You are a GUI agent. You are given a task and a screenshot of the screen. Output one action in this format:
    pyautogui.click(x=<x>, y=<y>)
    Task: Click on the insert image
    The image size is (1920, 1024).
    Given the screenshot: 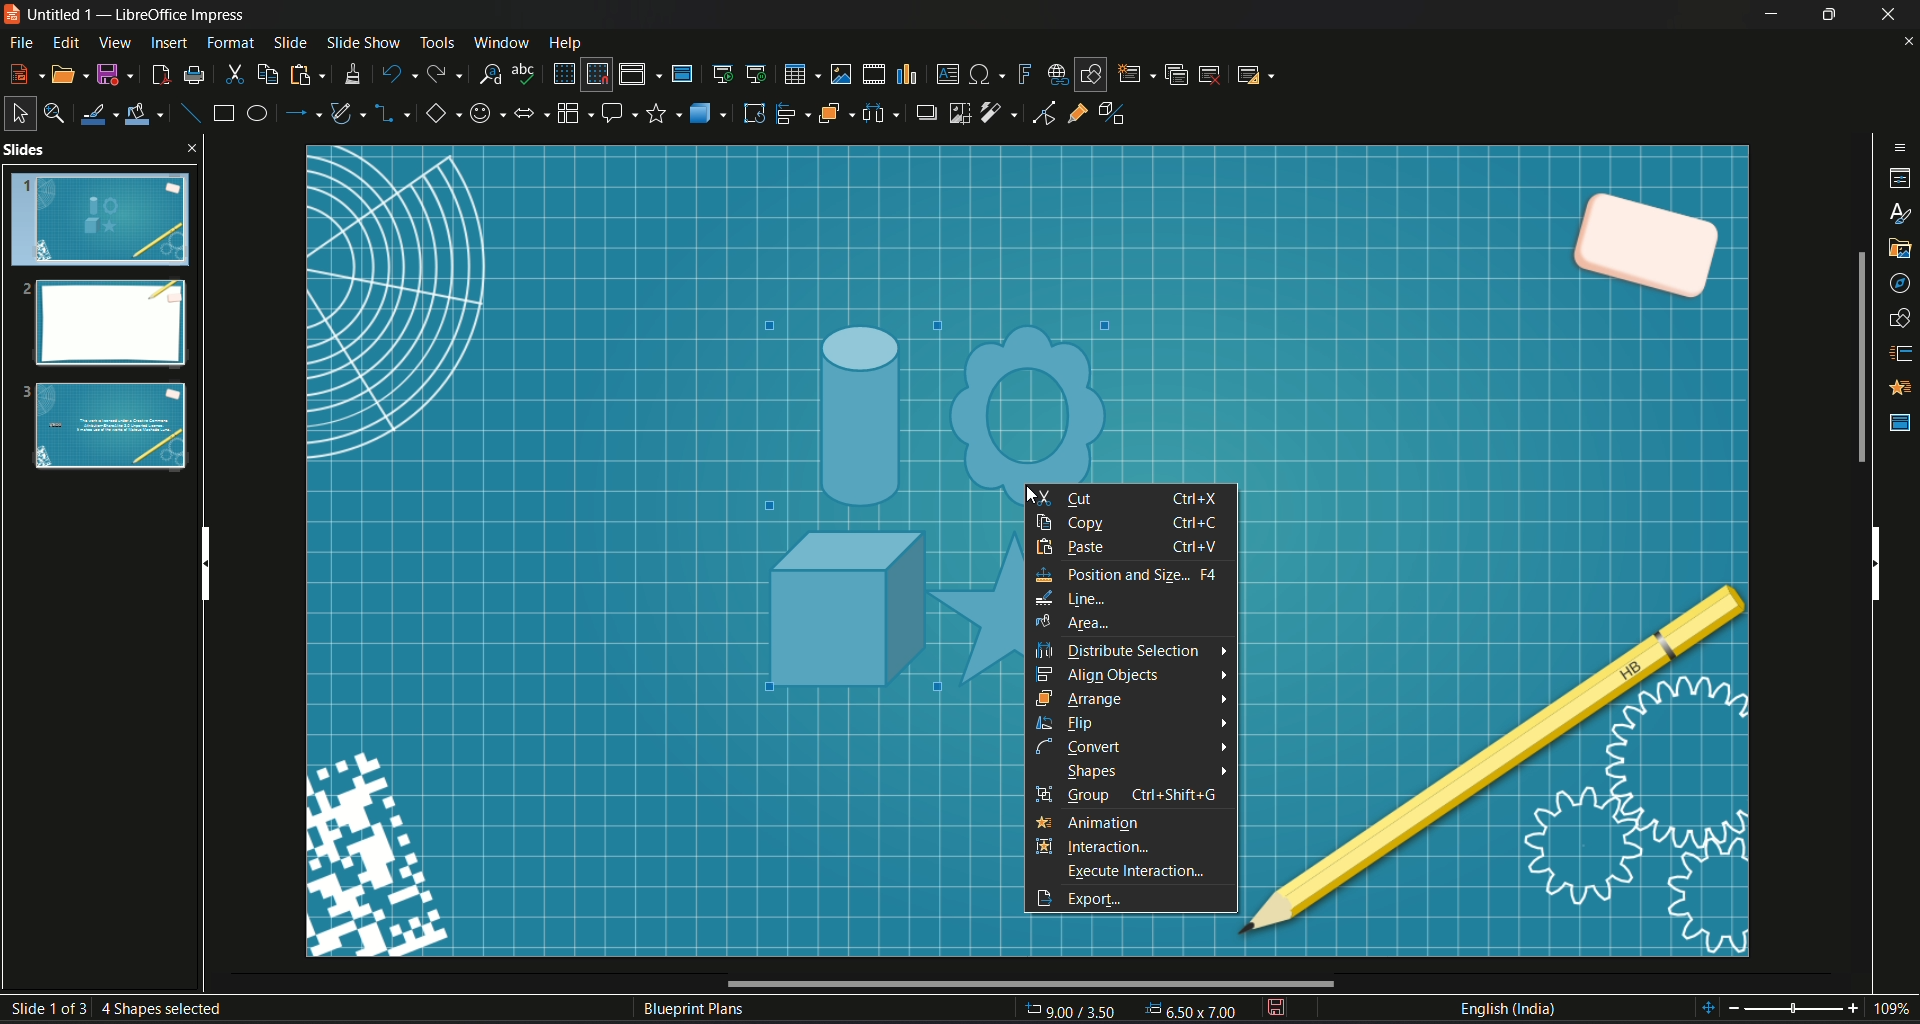 What is the action you would take?
    pyautogui.click(x=841, y=73)
    